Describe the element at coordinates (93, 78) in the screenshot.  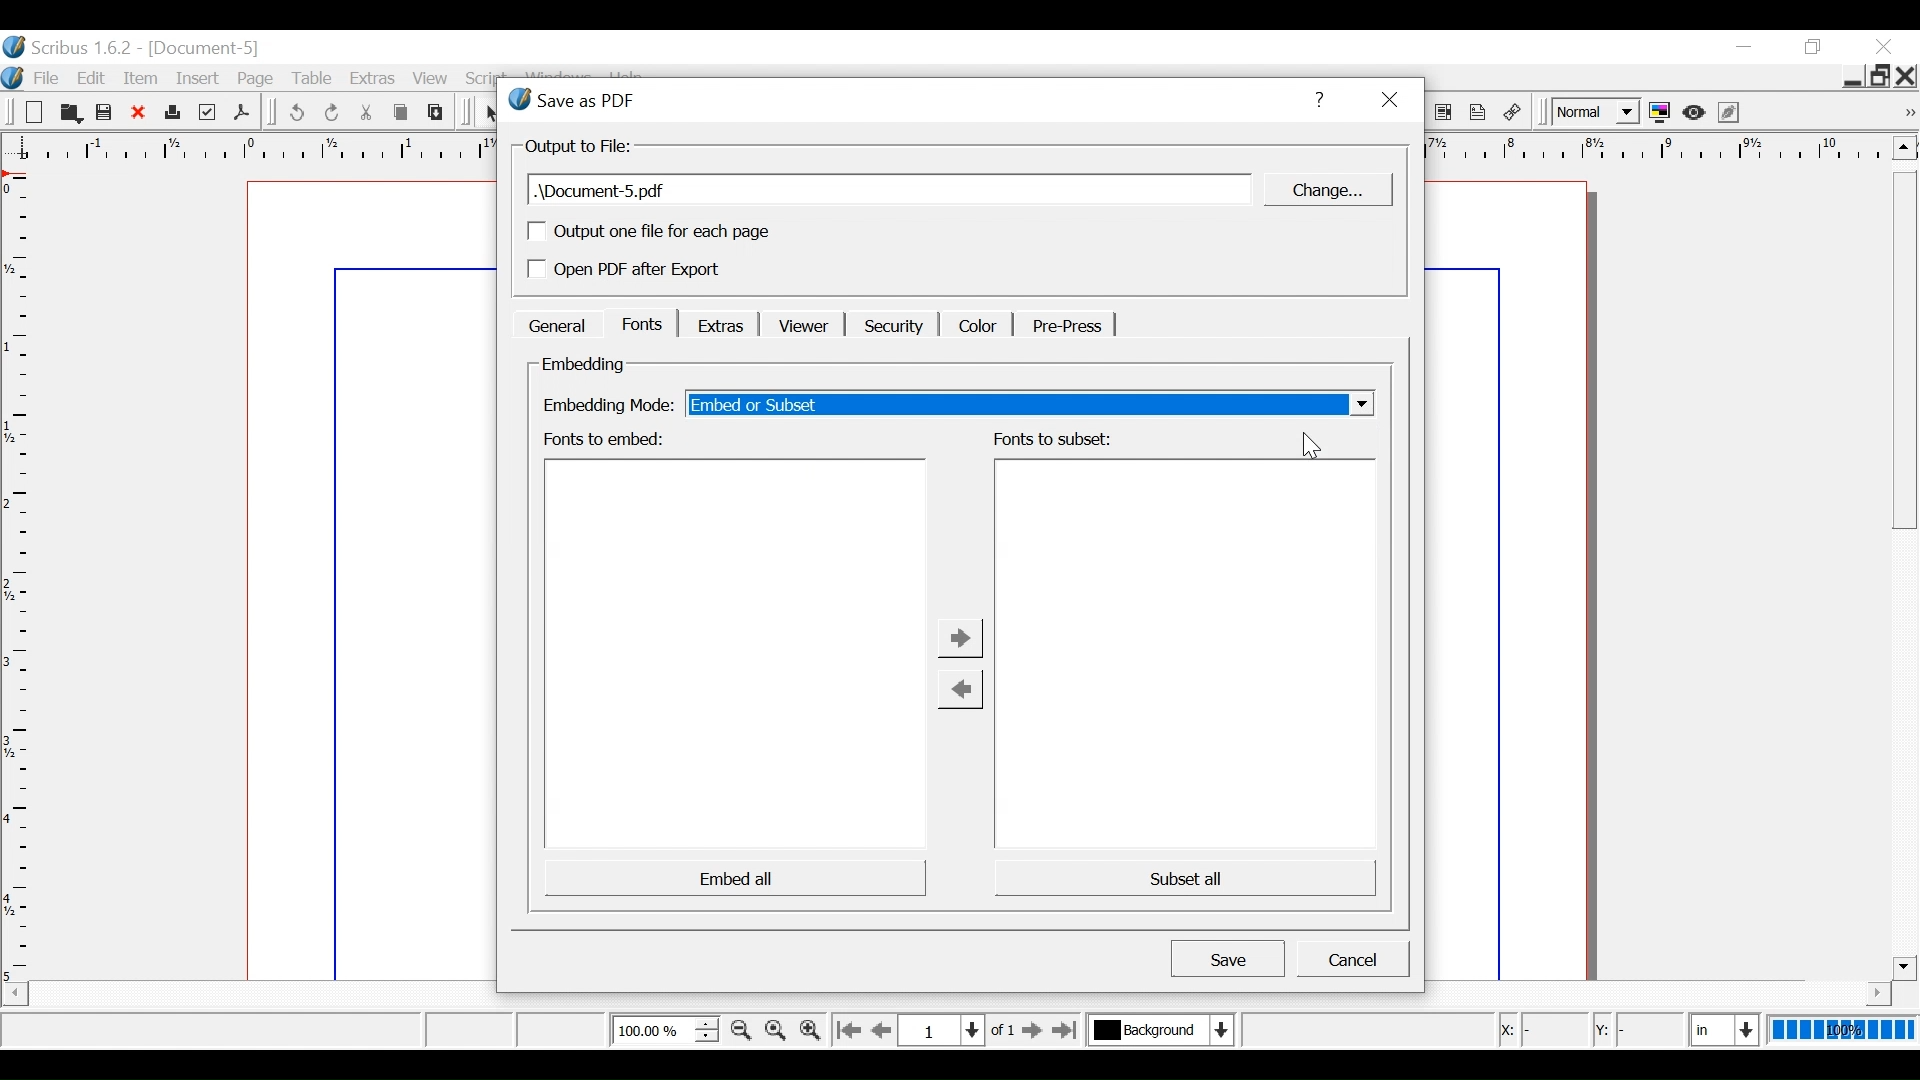
I see `Edit` at that location.